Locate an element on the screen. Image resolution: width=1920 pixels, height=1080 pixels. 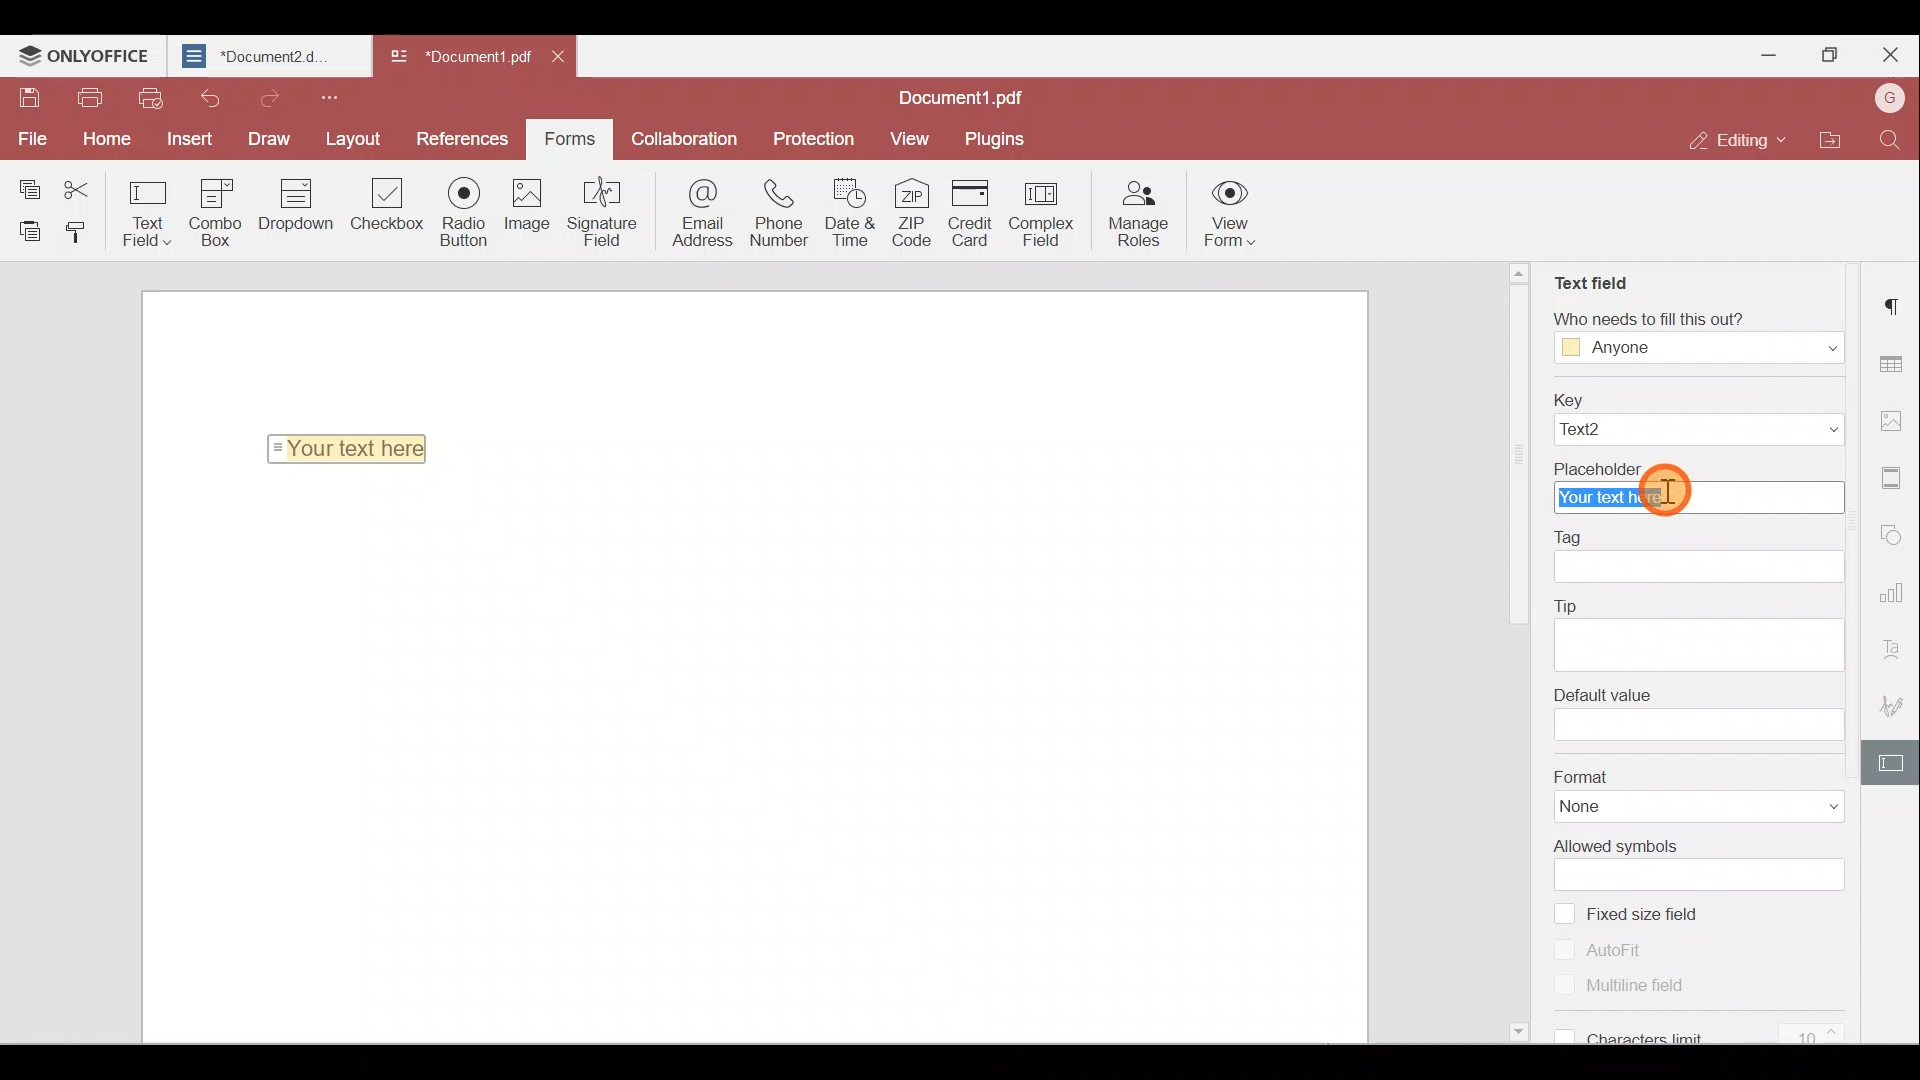
Quick print is located at coordinates (151, 100).